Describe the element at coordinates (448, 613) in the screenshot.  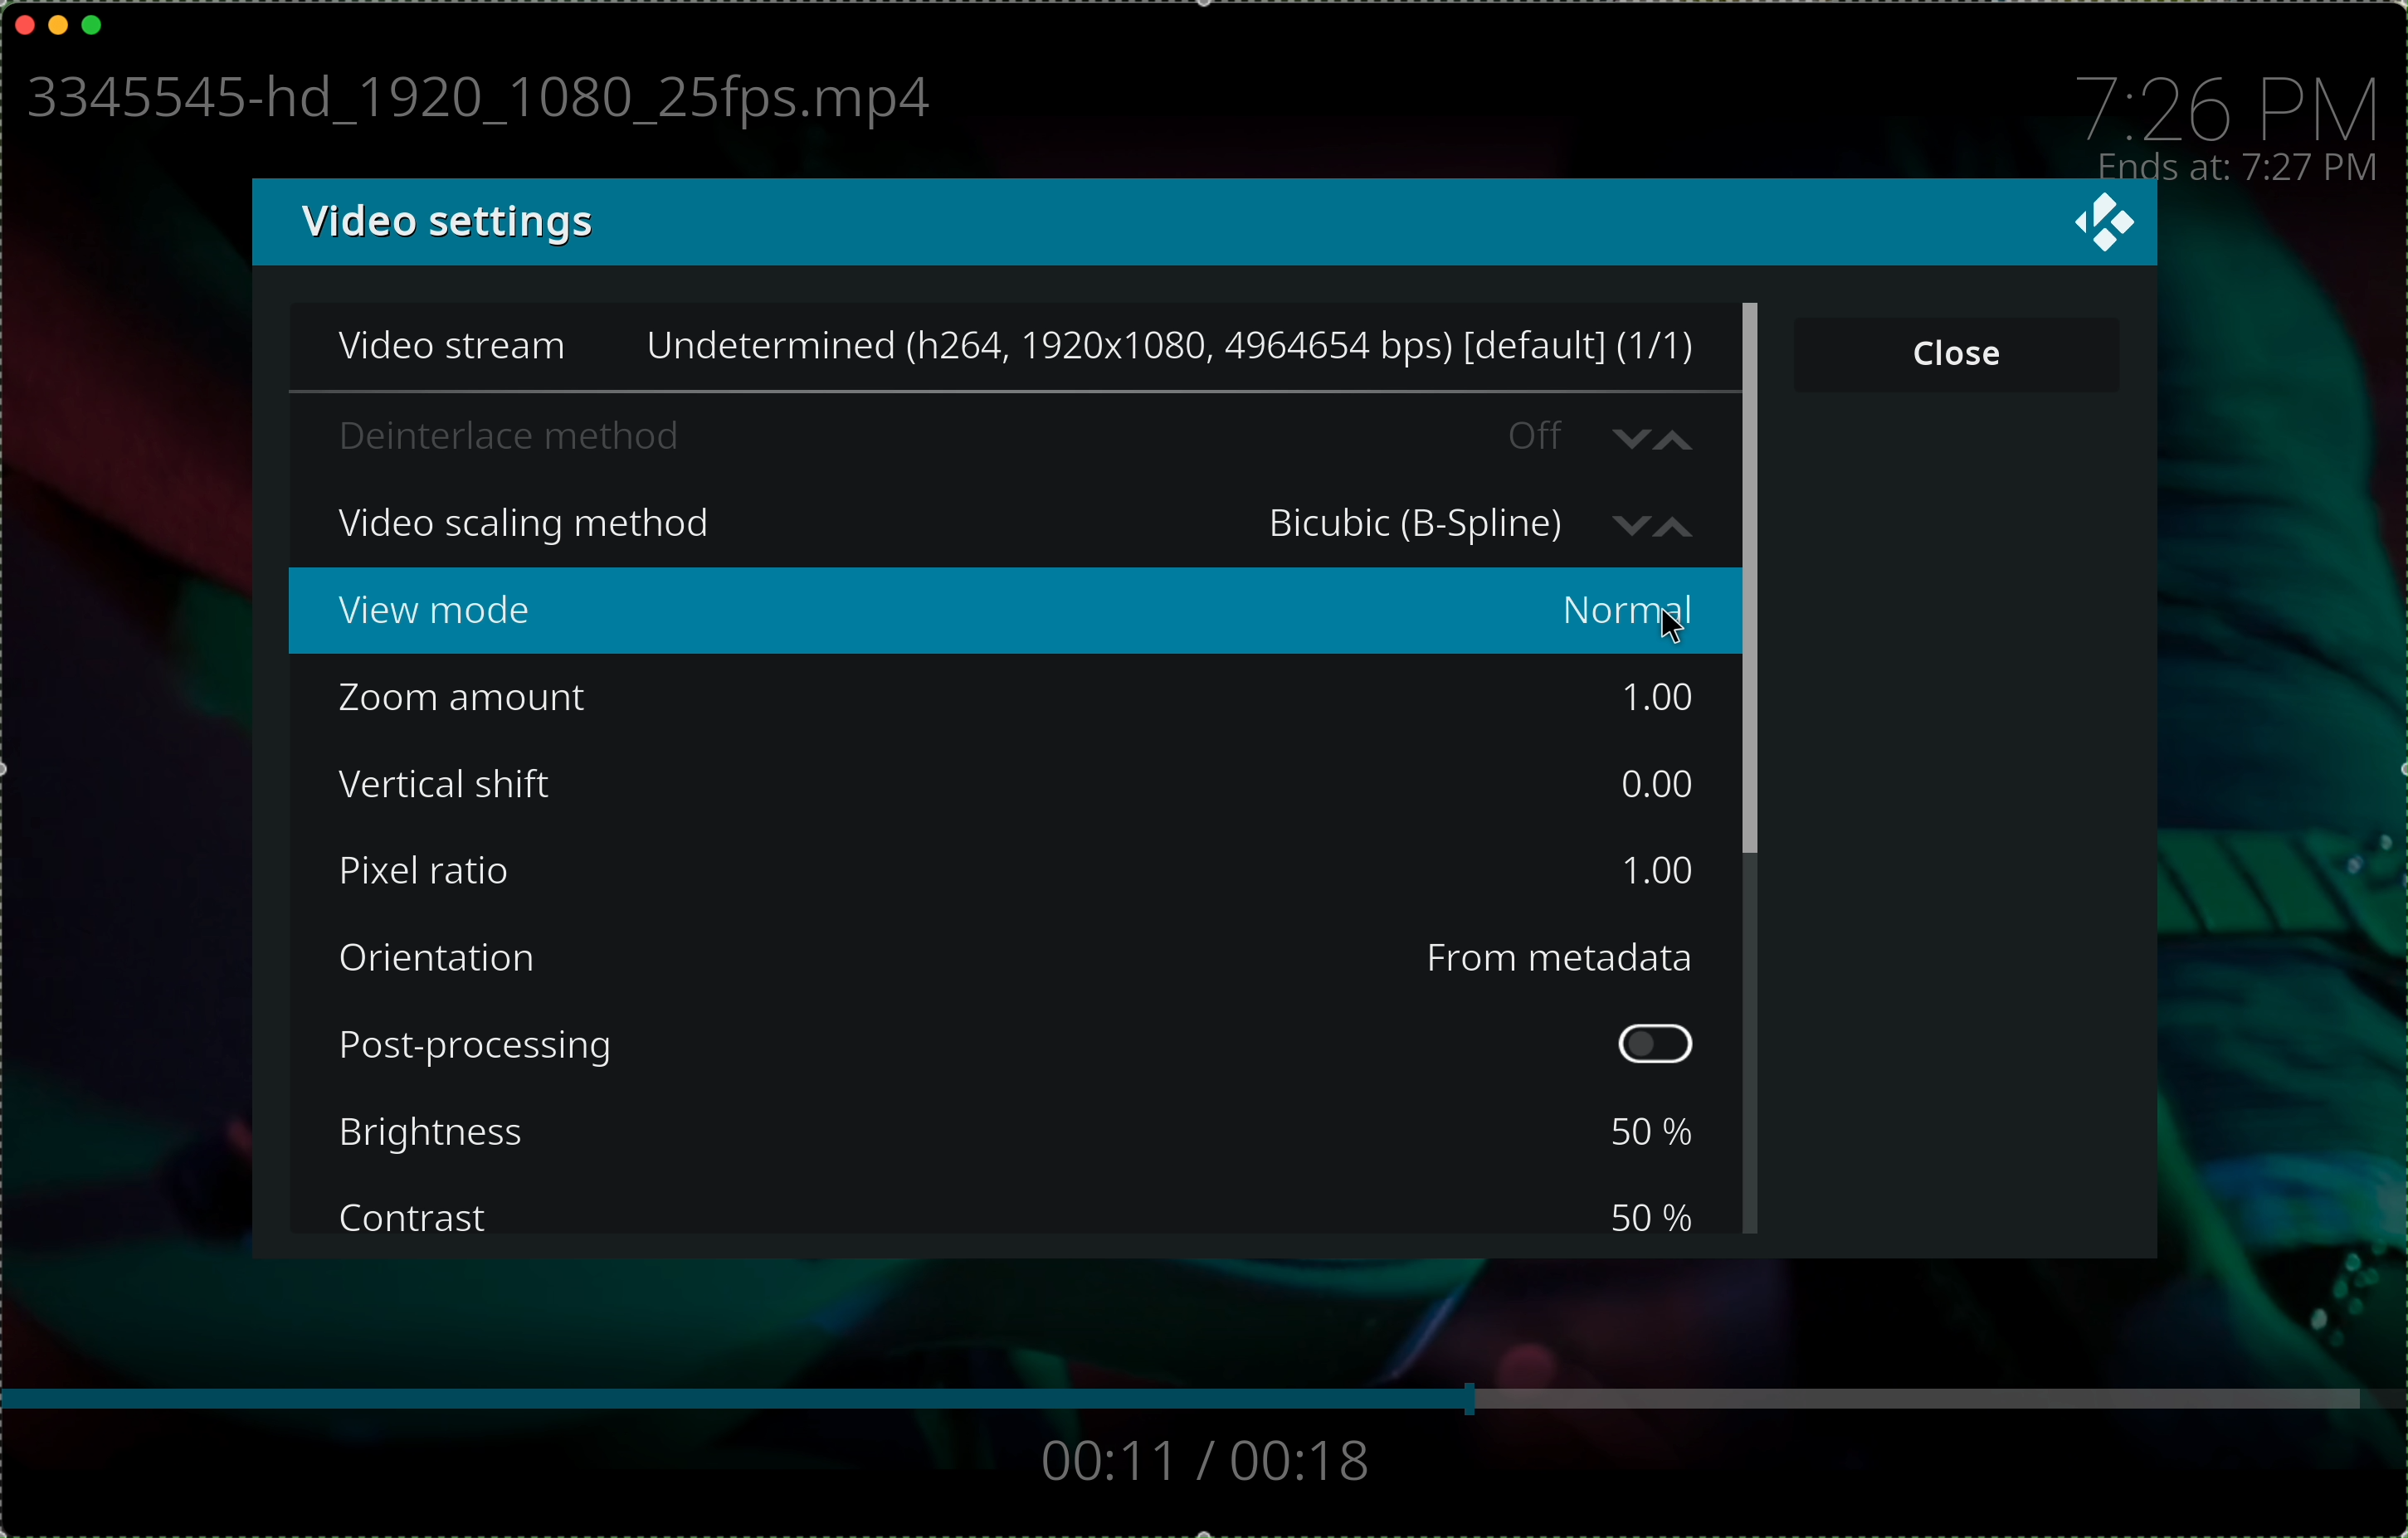
I see `view mode` at that location.